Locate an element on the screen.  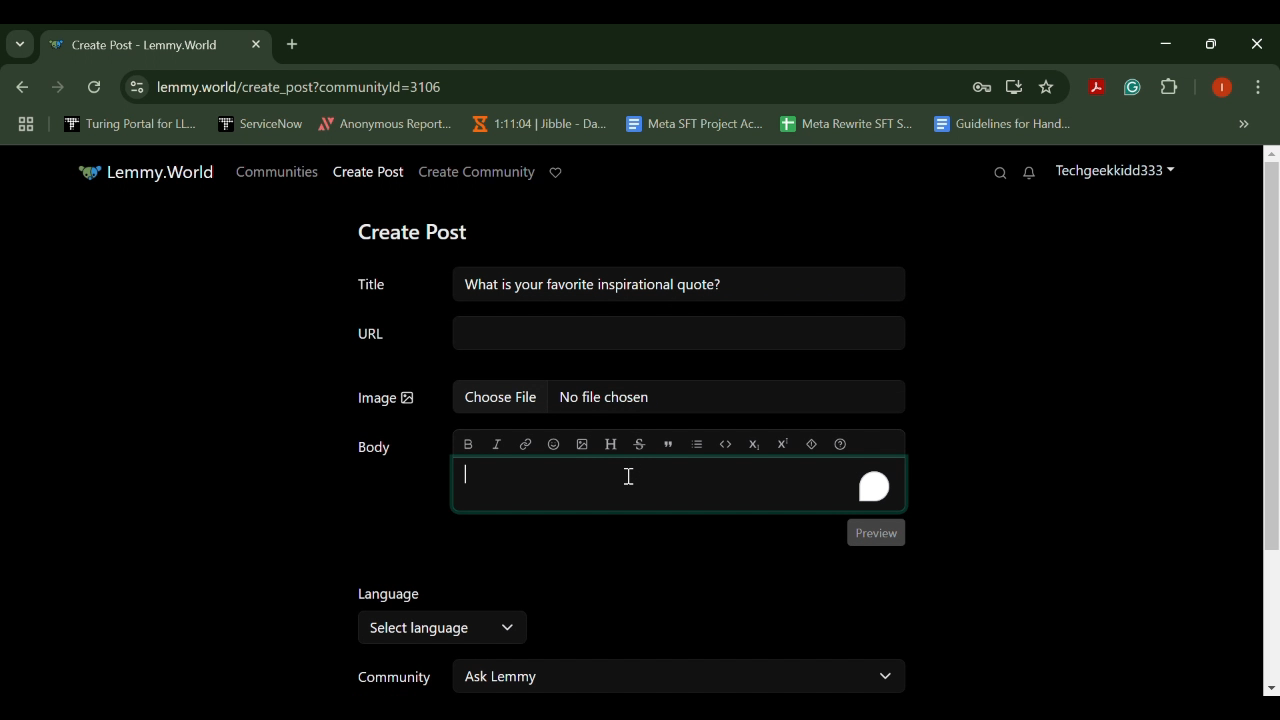
quote is located at coordinates (667, 442).